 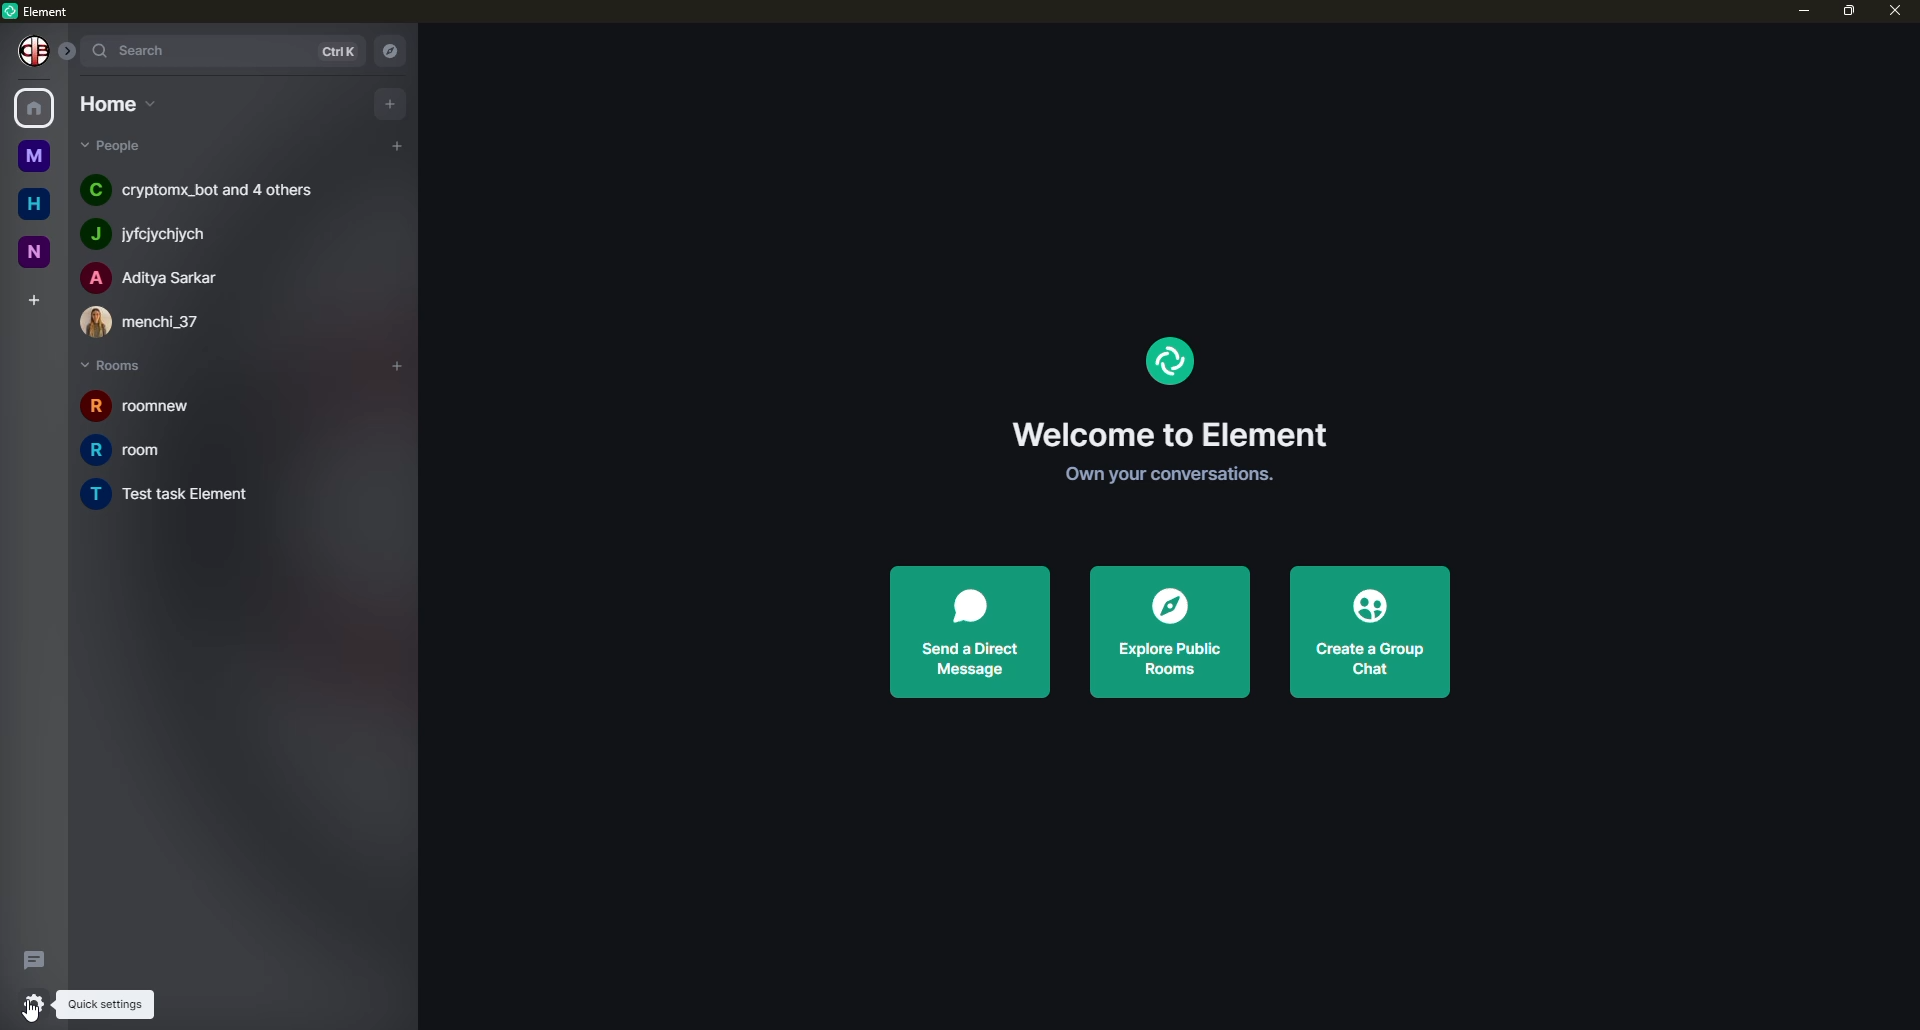 What do you see at coordinates (38, 1012) in the screenshot?
I see `cursor` at bounding box center [38, 1012].